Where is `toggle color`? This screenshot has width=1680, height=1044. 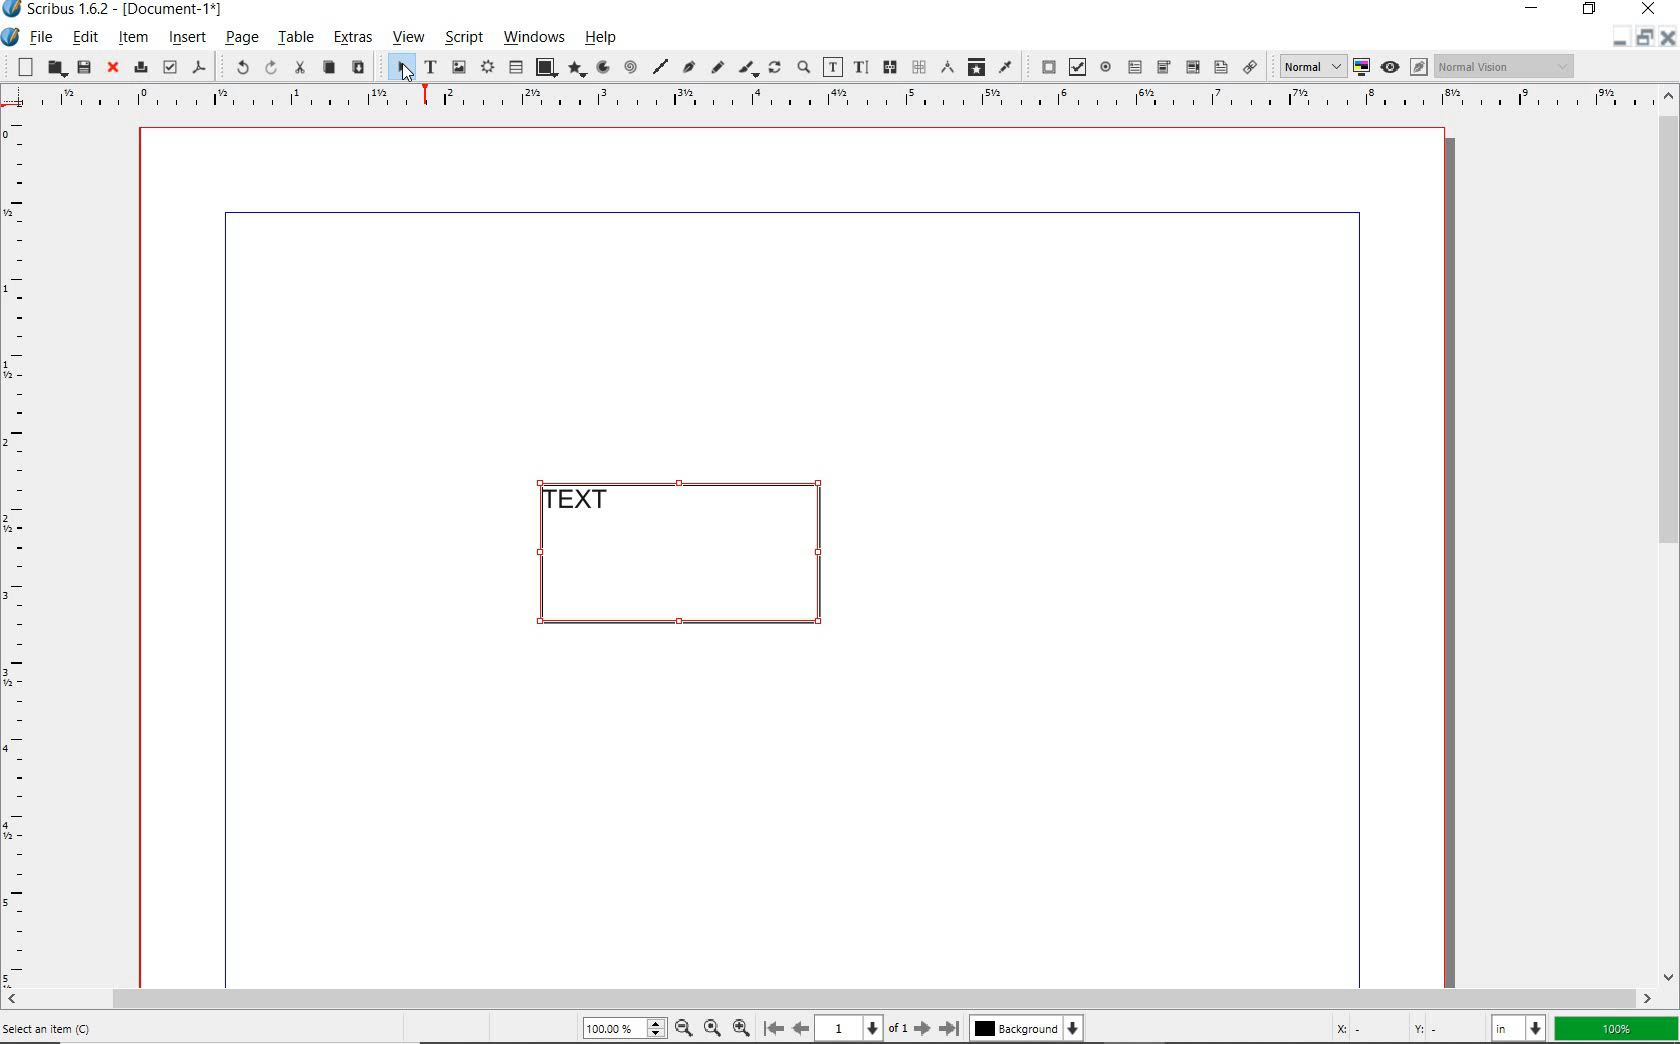 toggle color is located at coordinates (1363, 66).